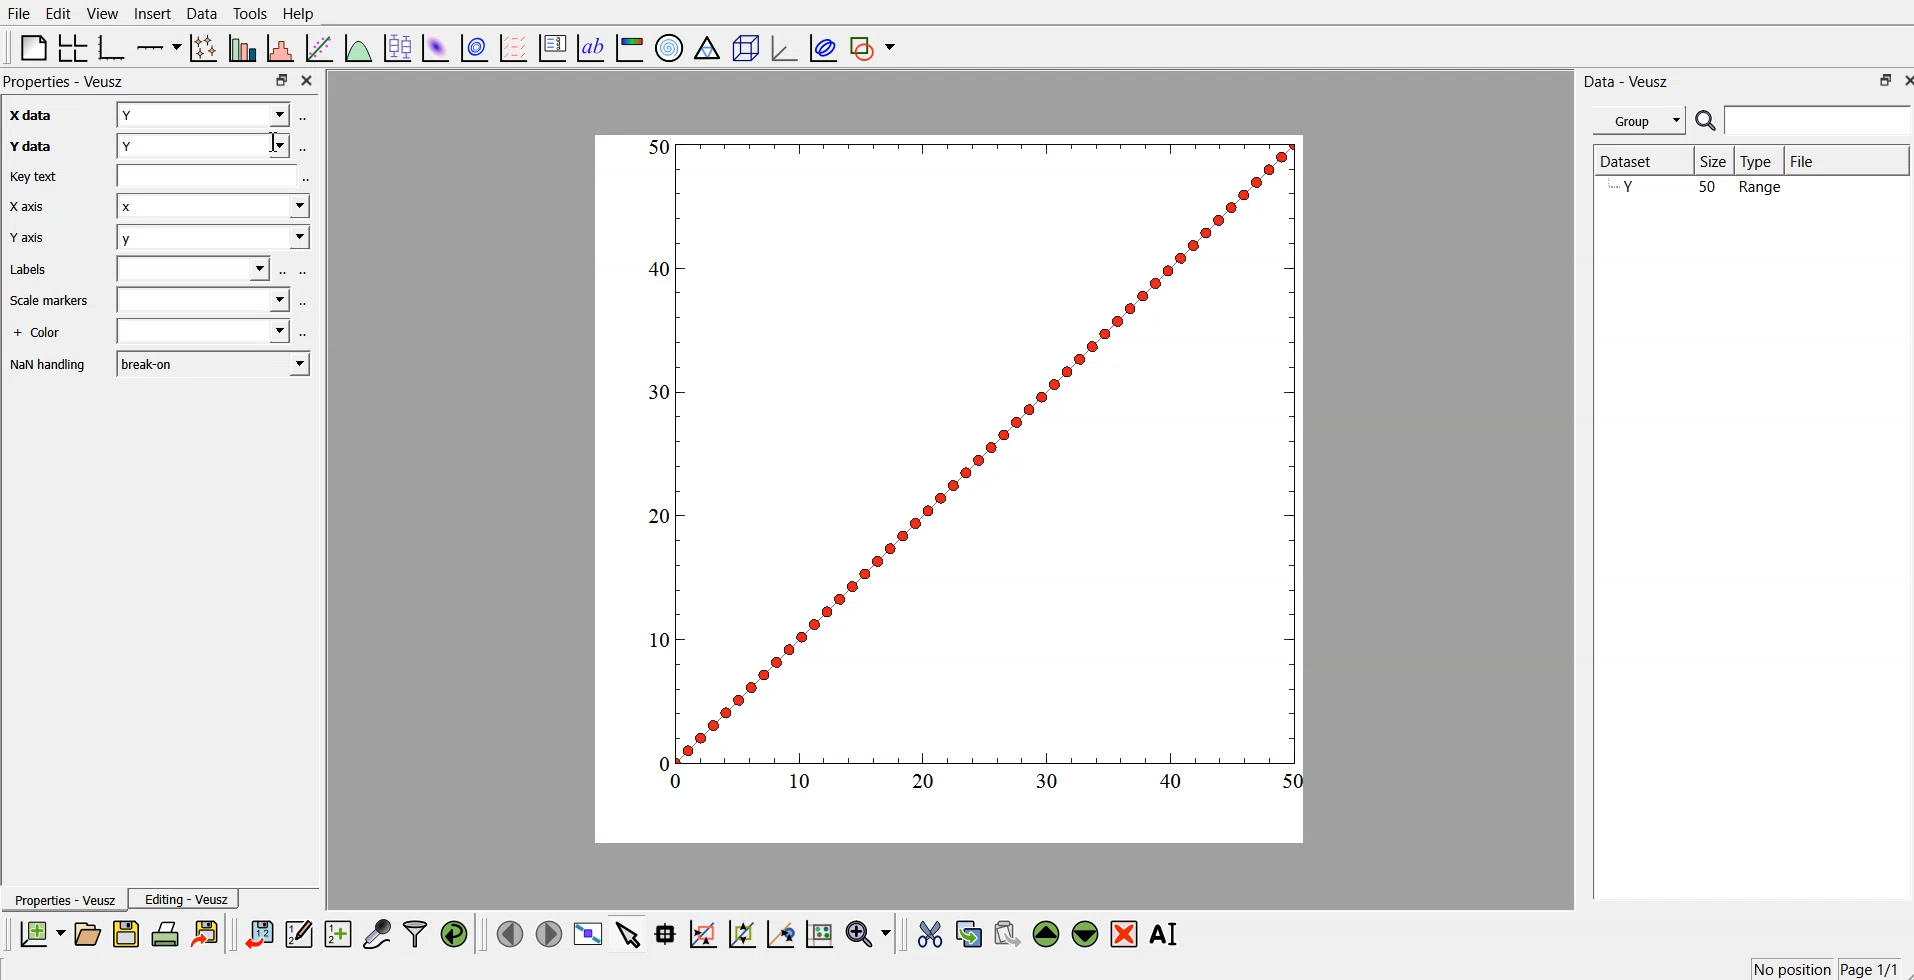 The height and width of the screenshot is (980, 1914). I want to click on Size, so click(1718, 162).